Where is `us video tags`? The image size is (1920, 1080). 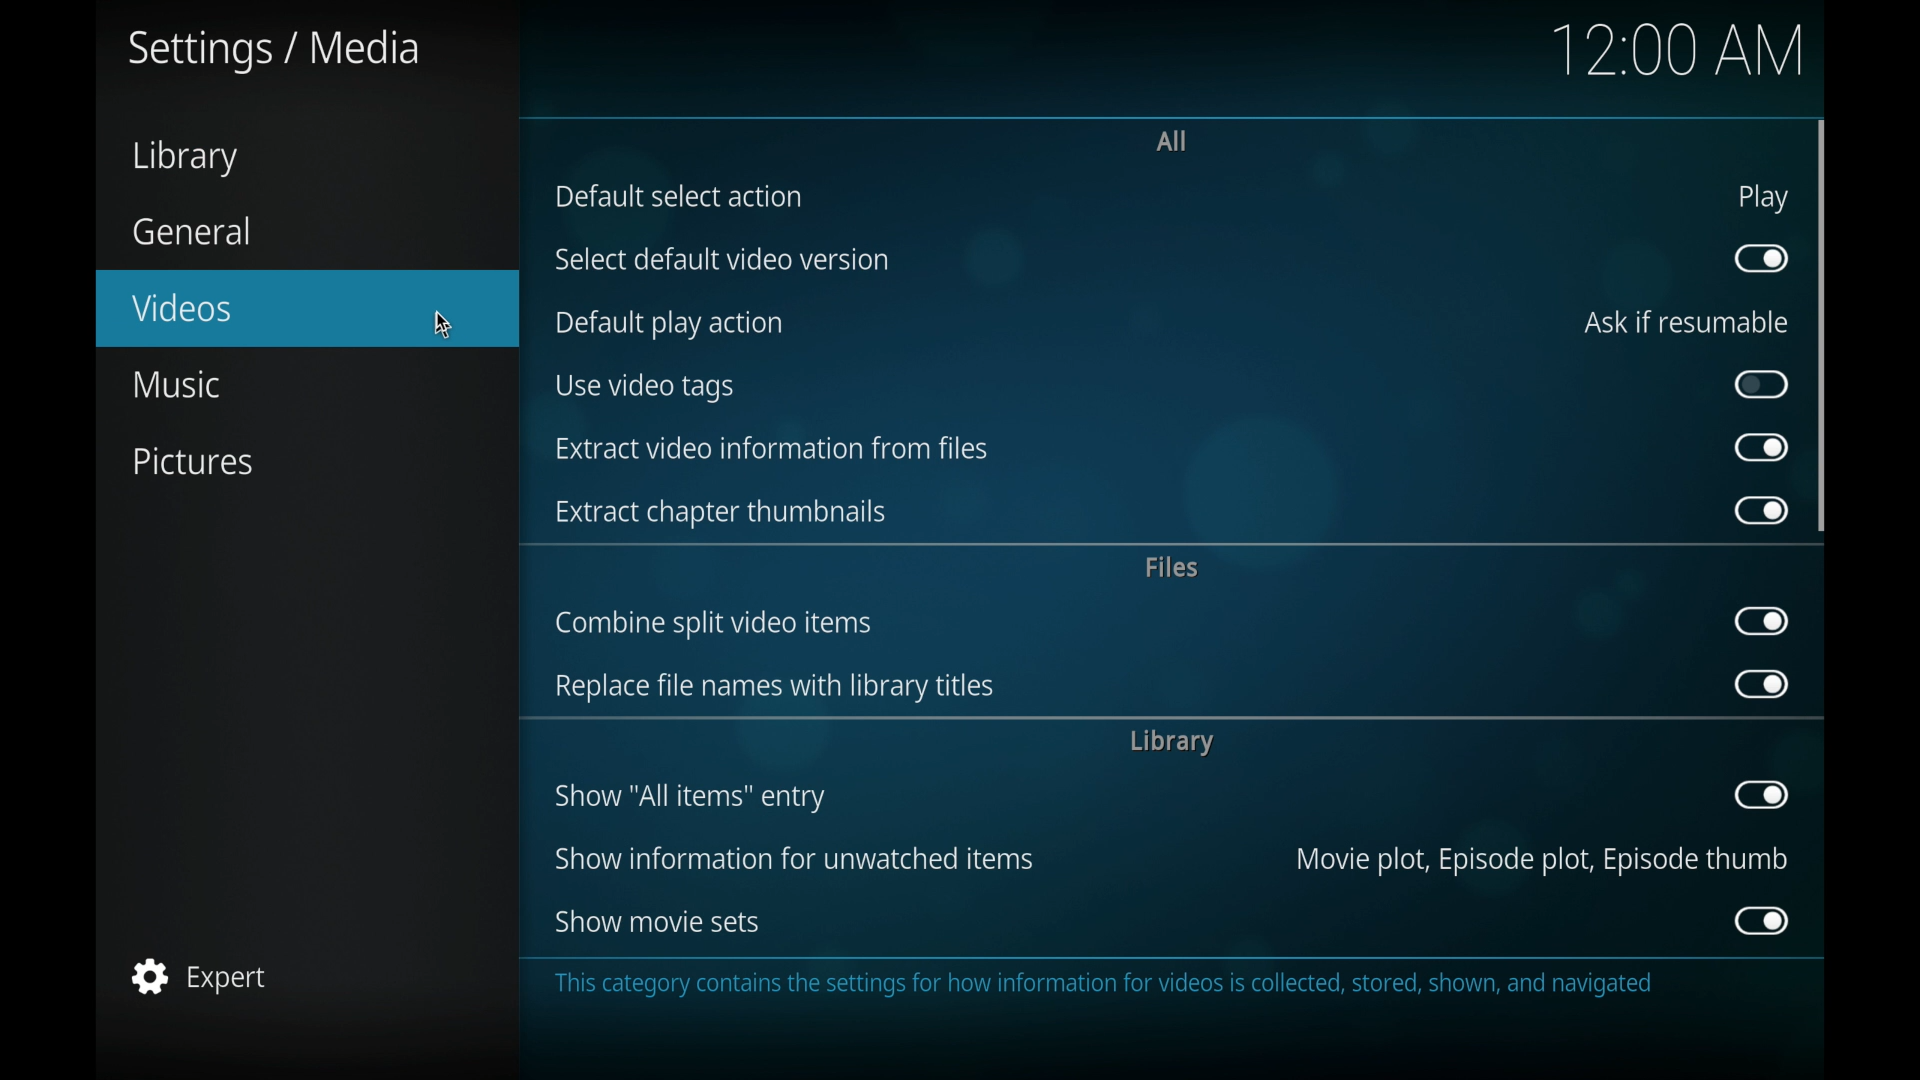 us video tags is located at coordinates (643, 389).